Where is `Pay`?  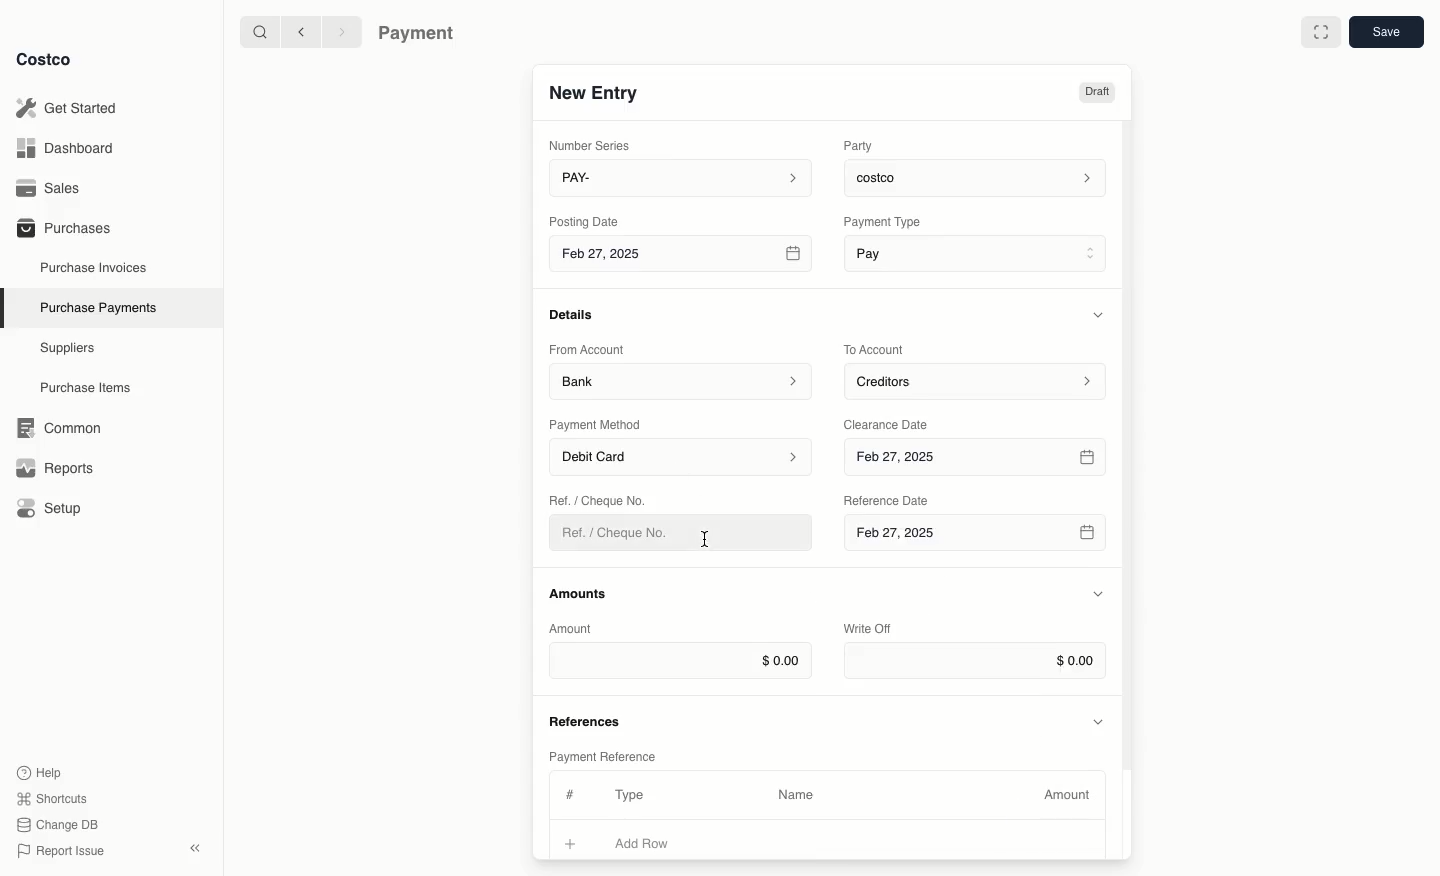 Pay is located at coordinates (978, 252).